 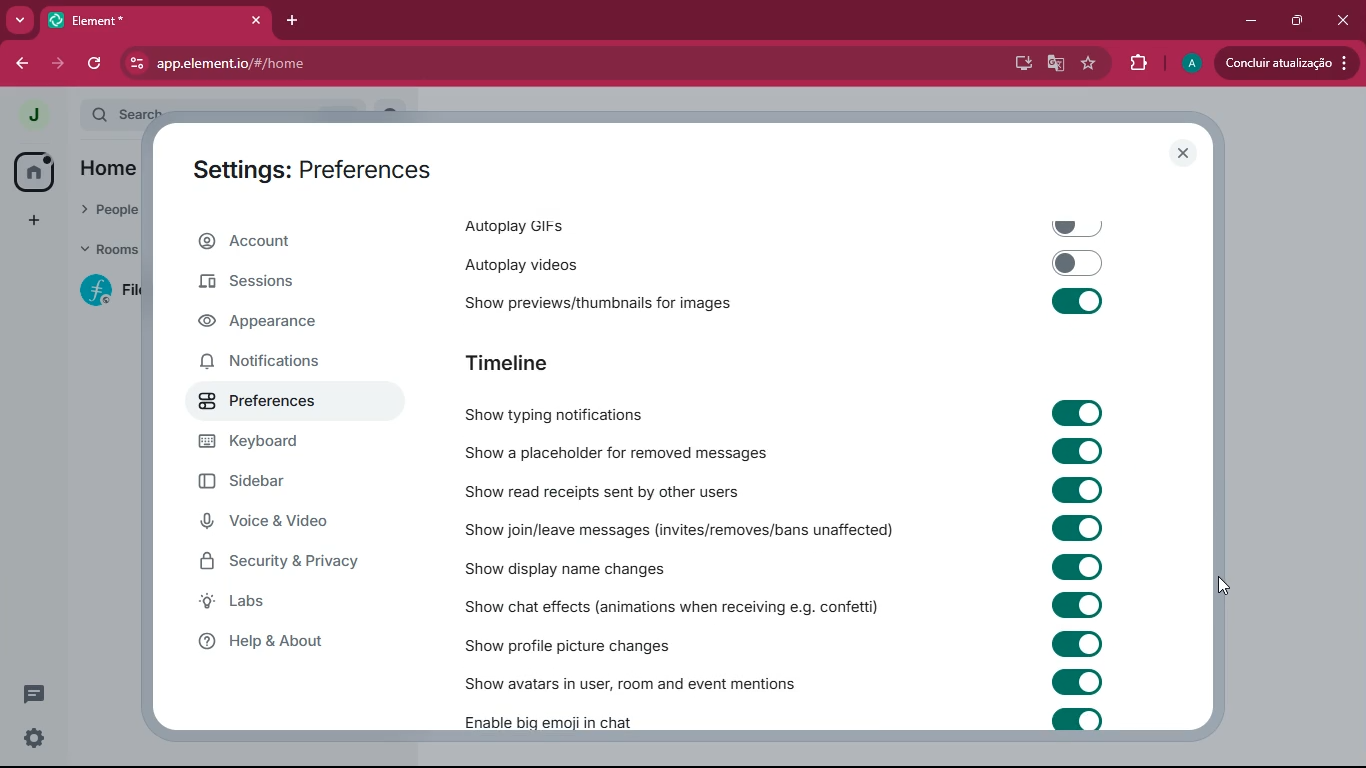 What do you see at coordinates (20, 21) in the screenshot?
I see `search tabs` at bounding box center [20, 21].